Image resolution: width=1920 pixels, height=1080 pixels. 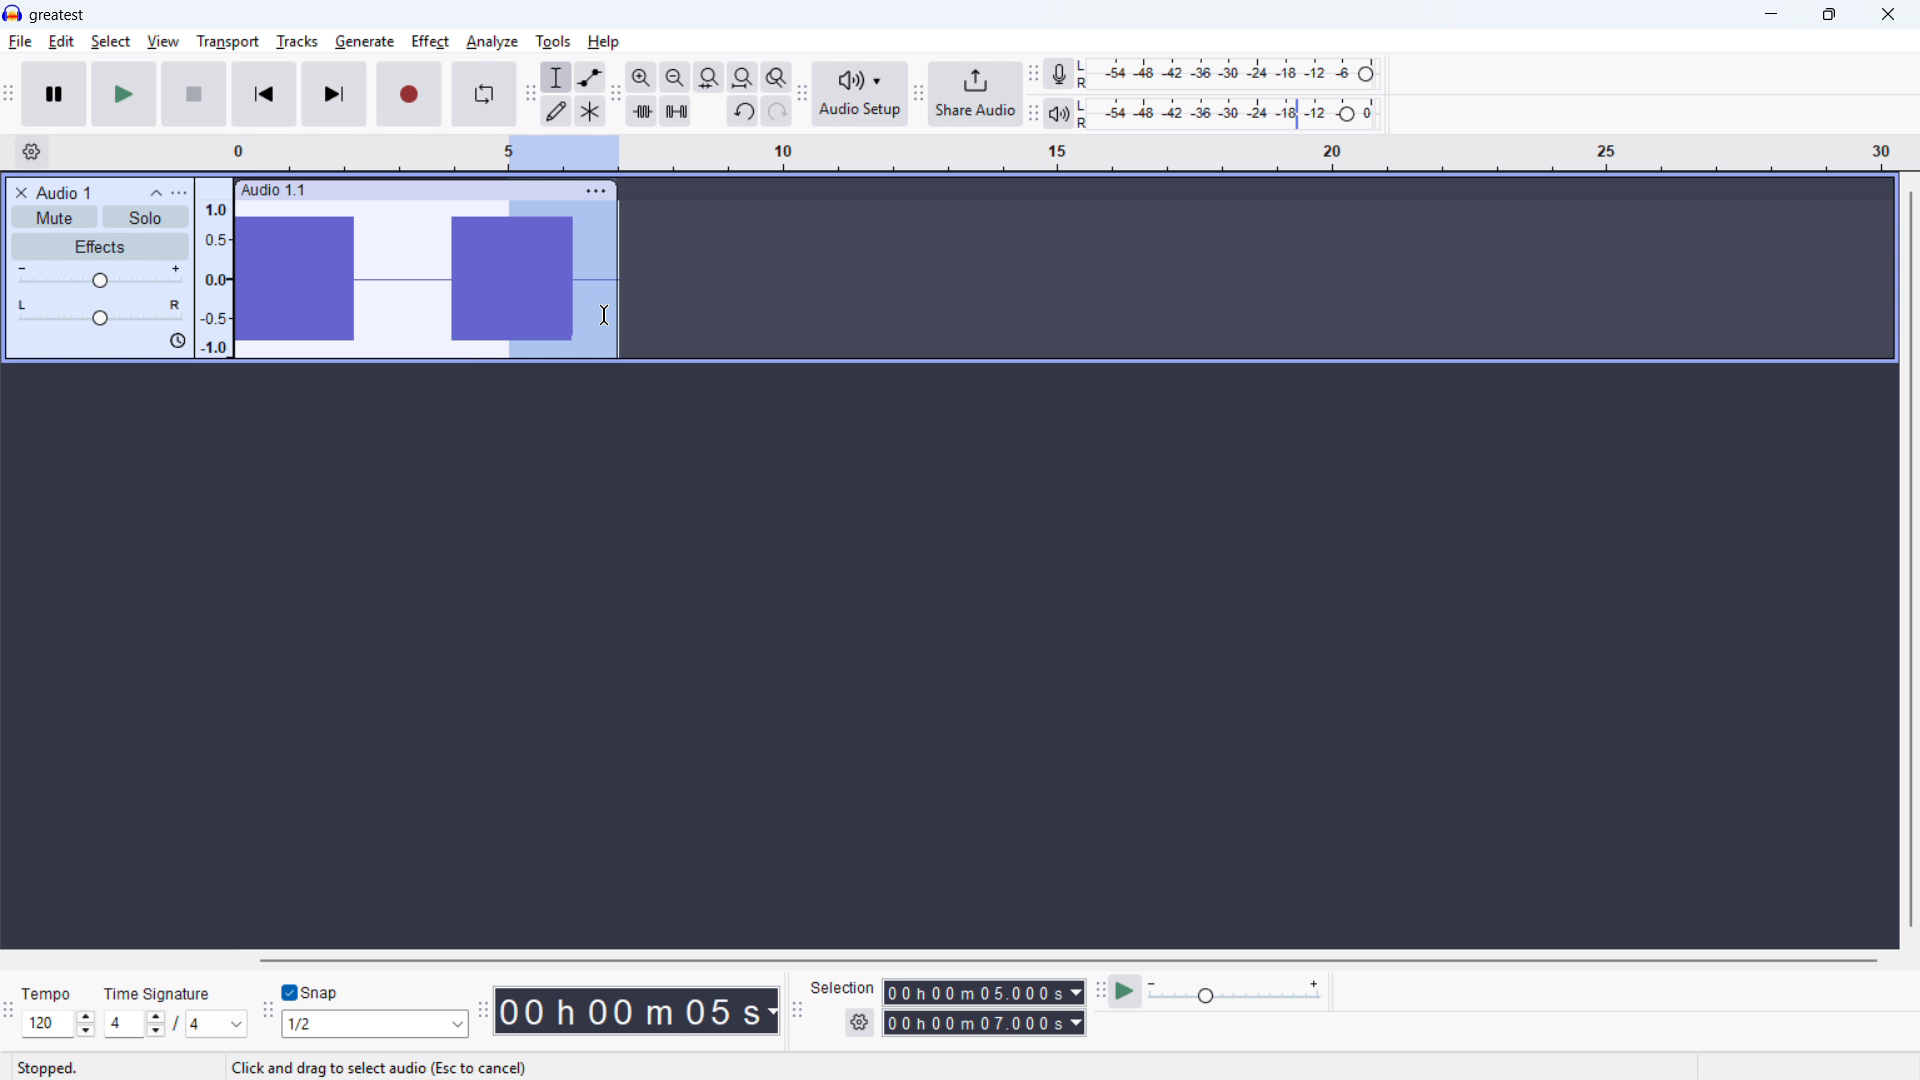 What do you see at coordinates (975, 94) in the screenshot?
I see `Share audio ` at bounding box center [975, 94].